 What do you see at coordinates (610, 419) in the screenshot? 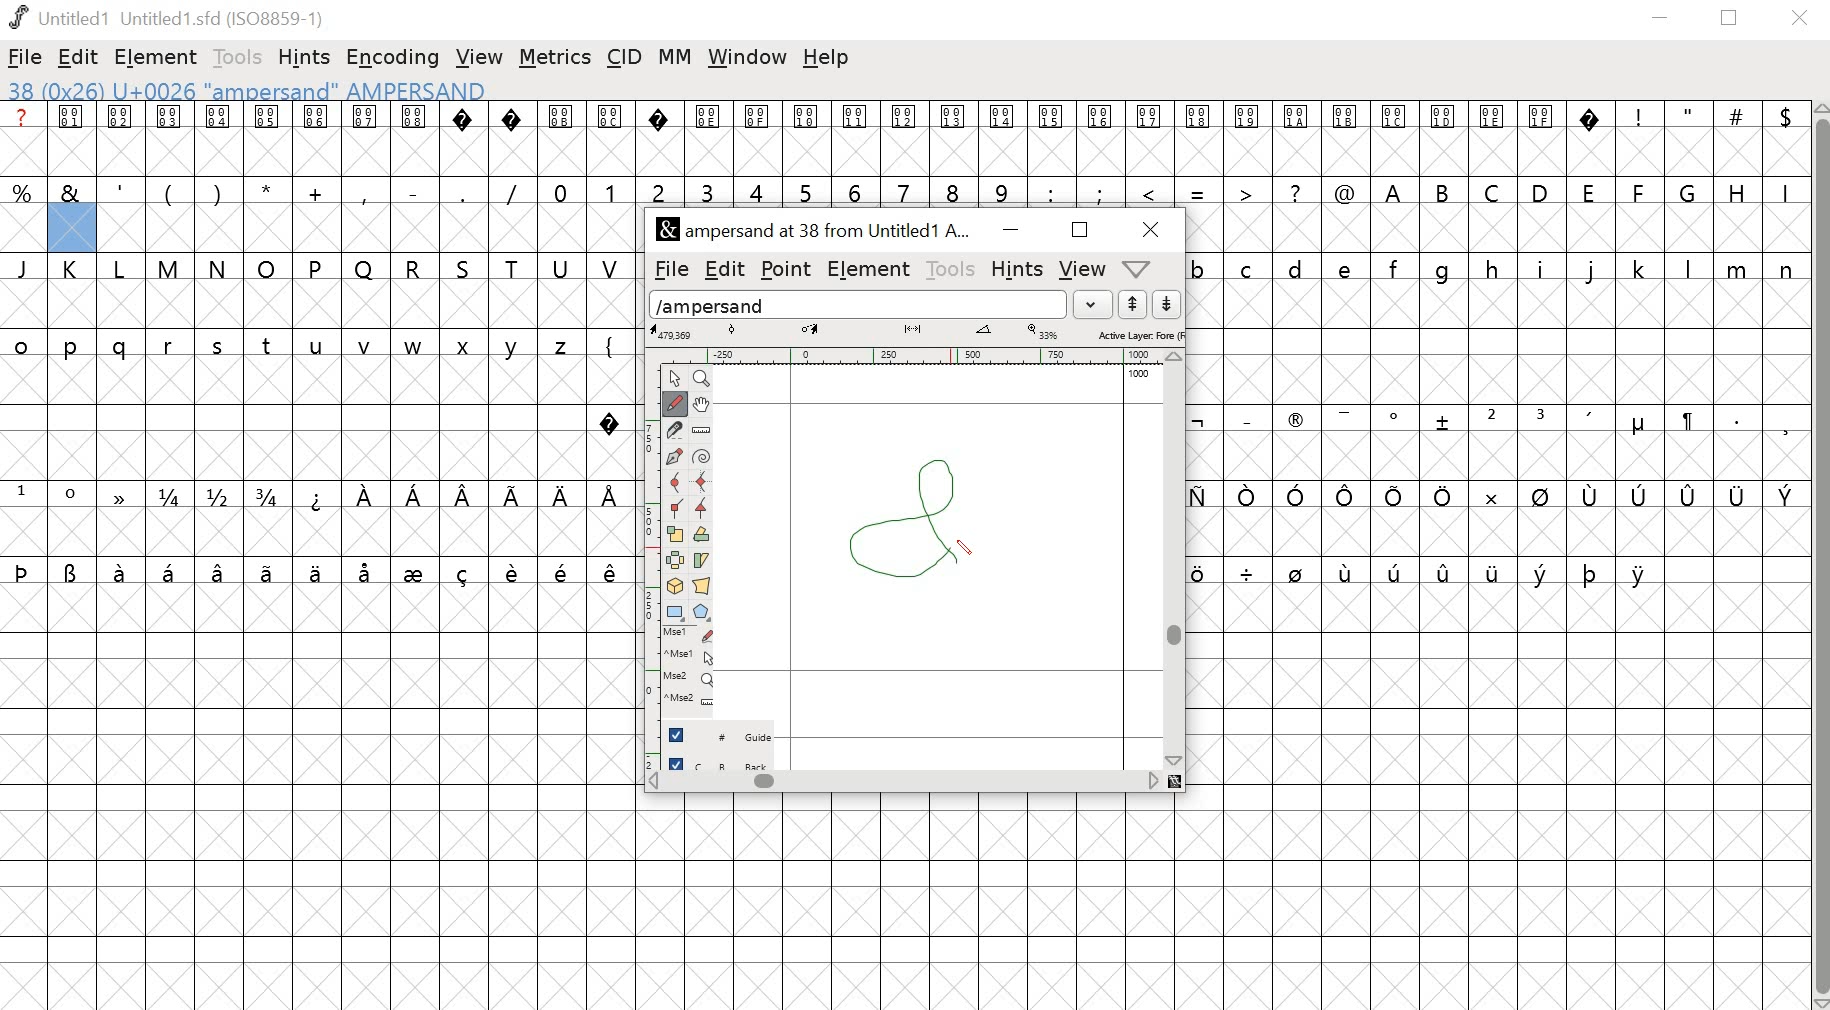
I see `?` at bounding box center [610, 419].